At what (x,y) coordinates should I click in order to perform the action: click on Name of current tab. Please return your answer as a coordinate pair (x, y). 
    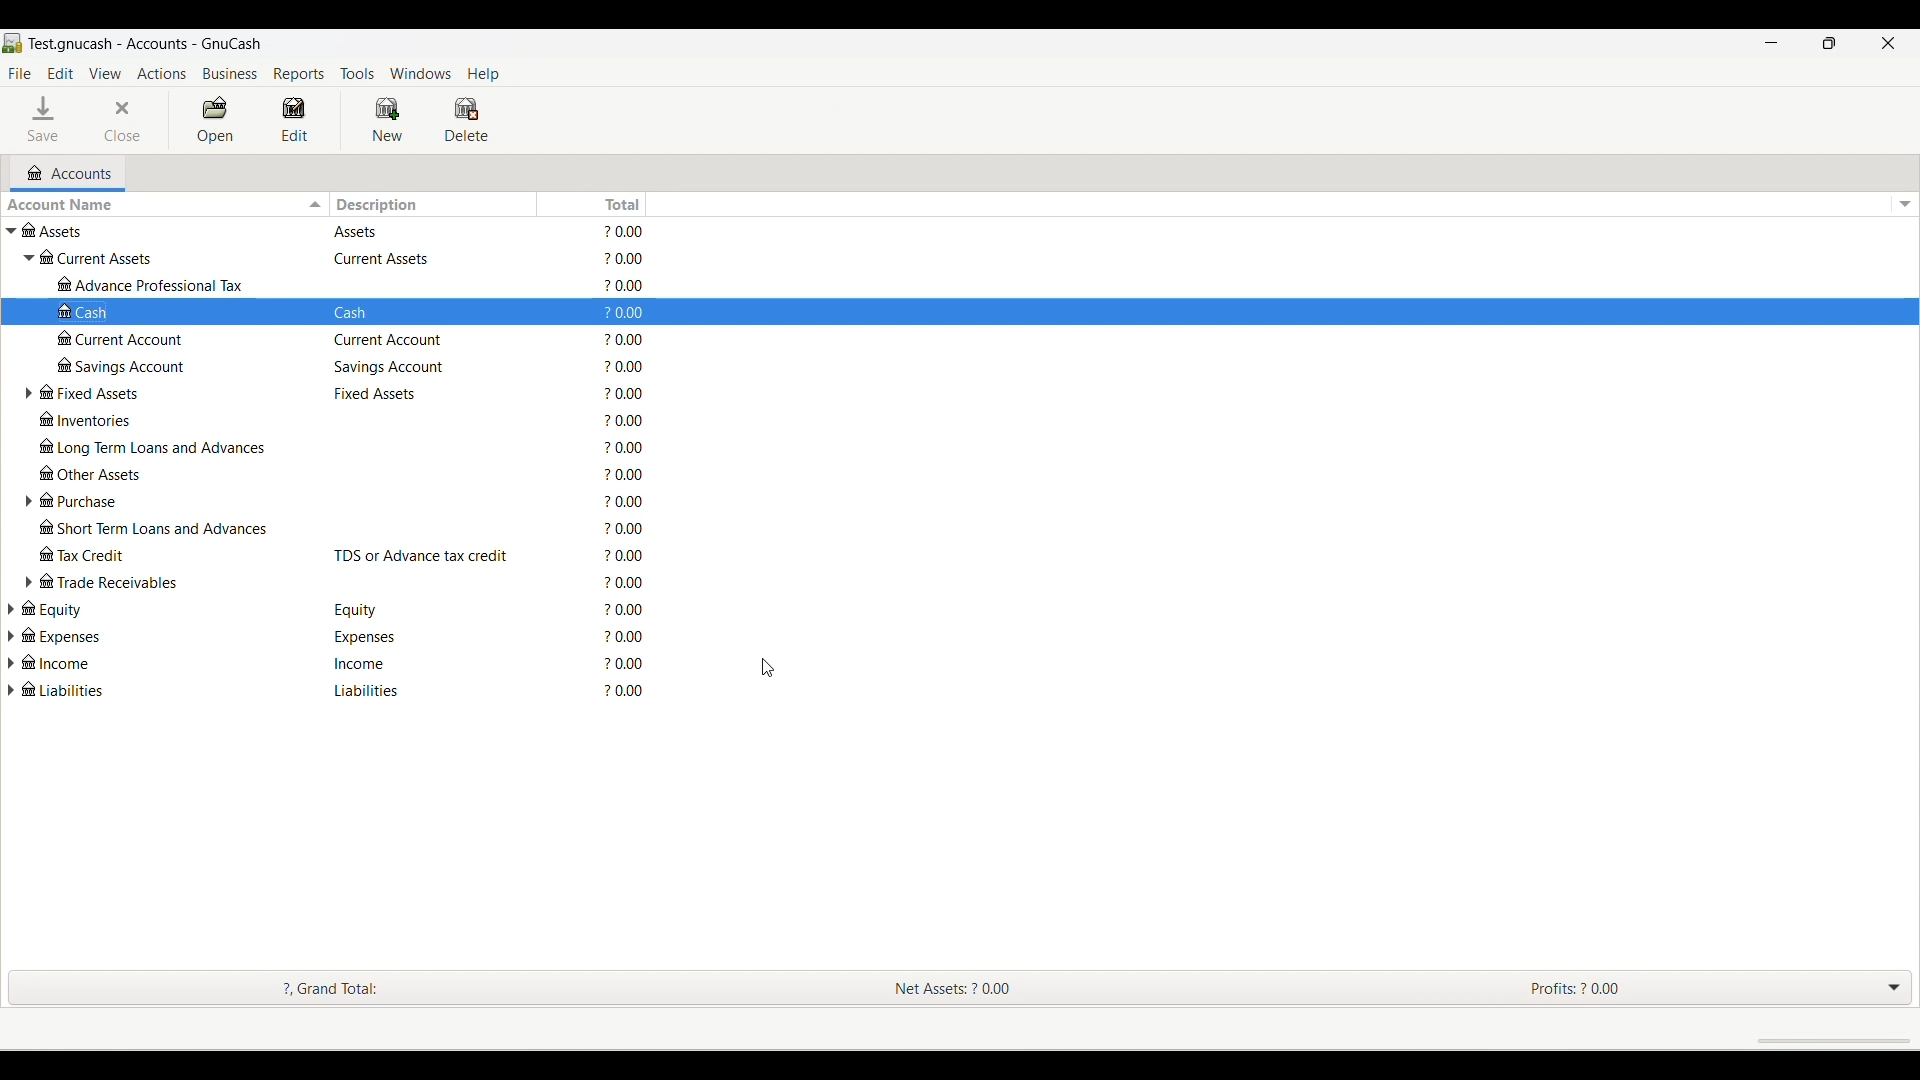
    Looking at the image, I should click on (133, 43).